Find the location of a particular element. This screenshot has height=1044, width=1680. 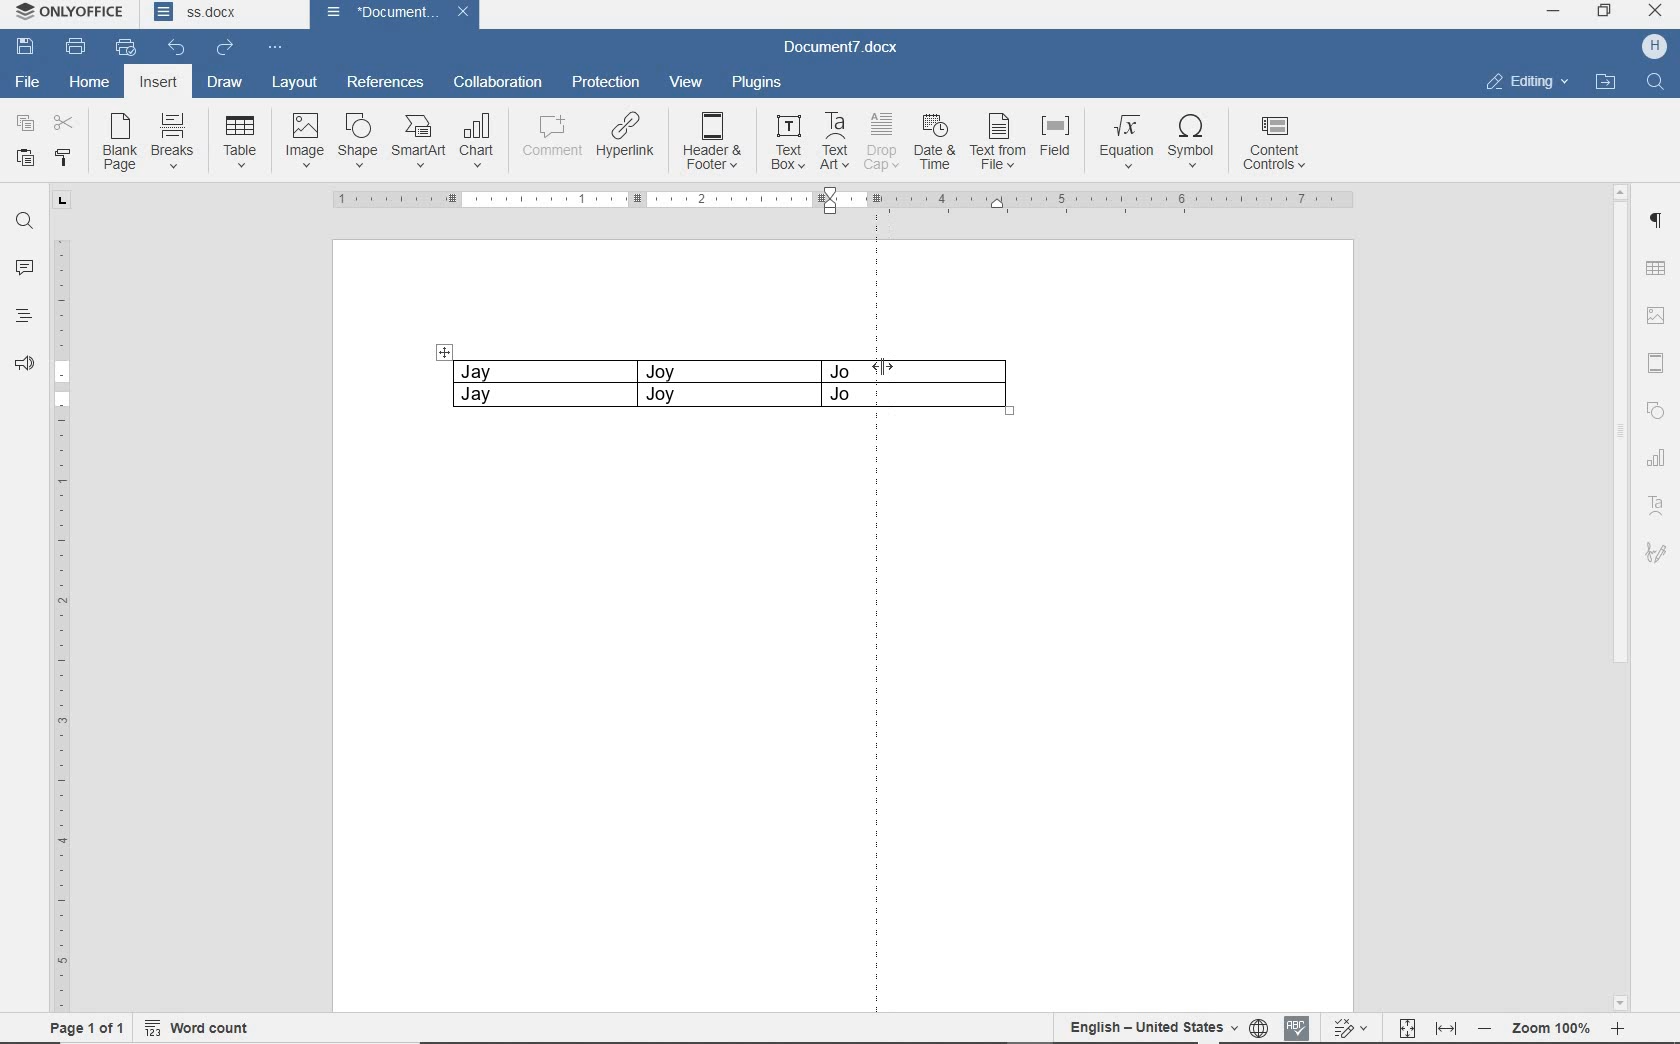

FIT TO PAGE is located at coordinates (1408, 1025).